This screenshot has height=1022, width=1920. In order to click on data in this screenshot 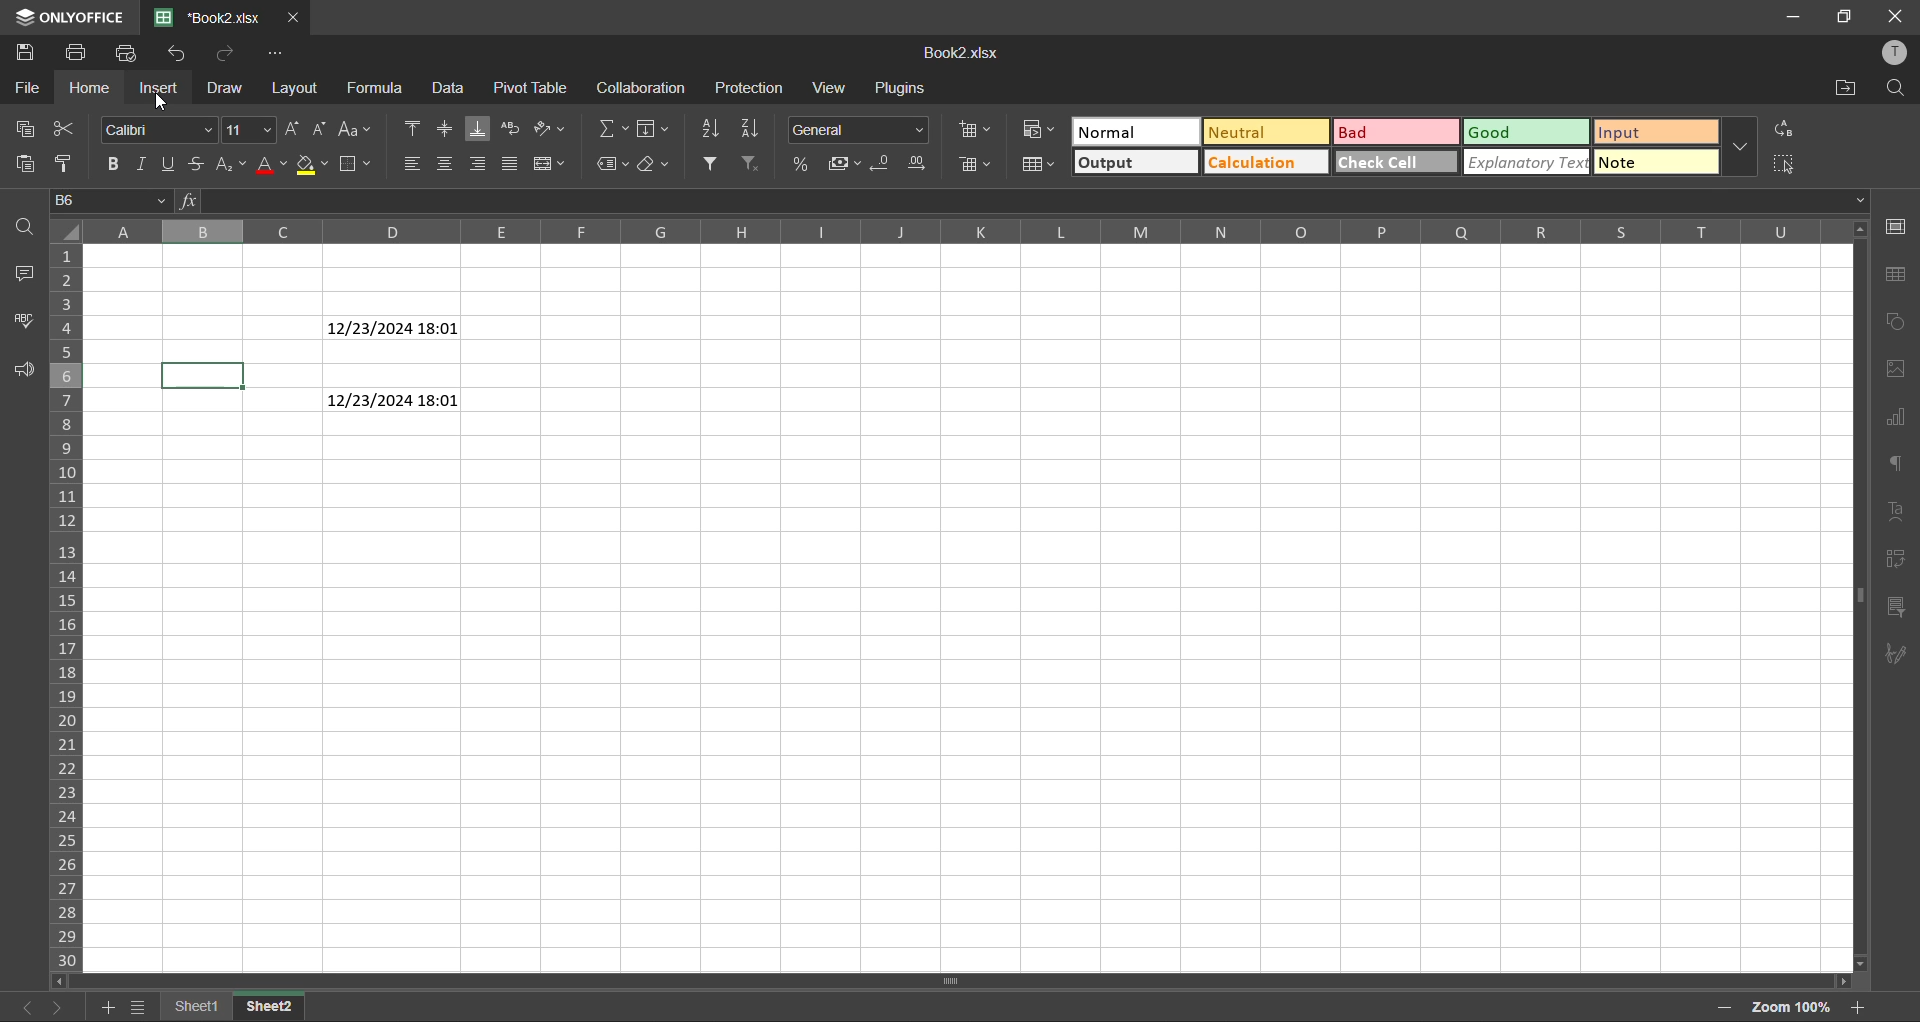, I will do `click(450, 89)`.